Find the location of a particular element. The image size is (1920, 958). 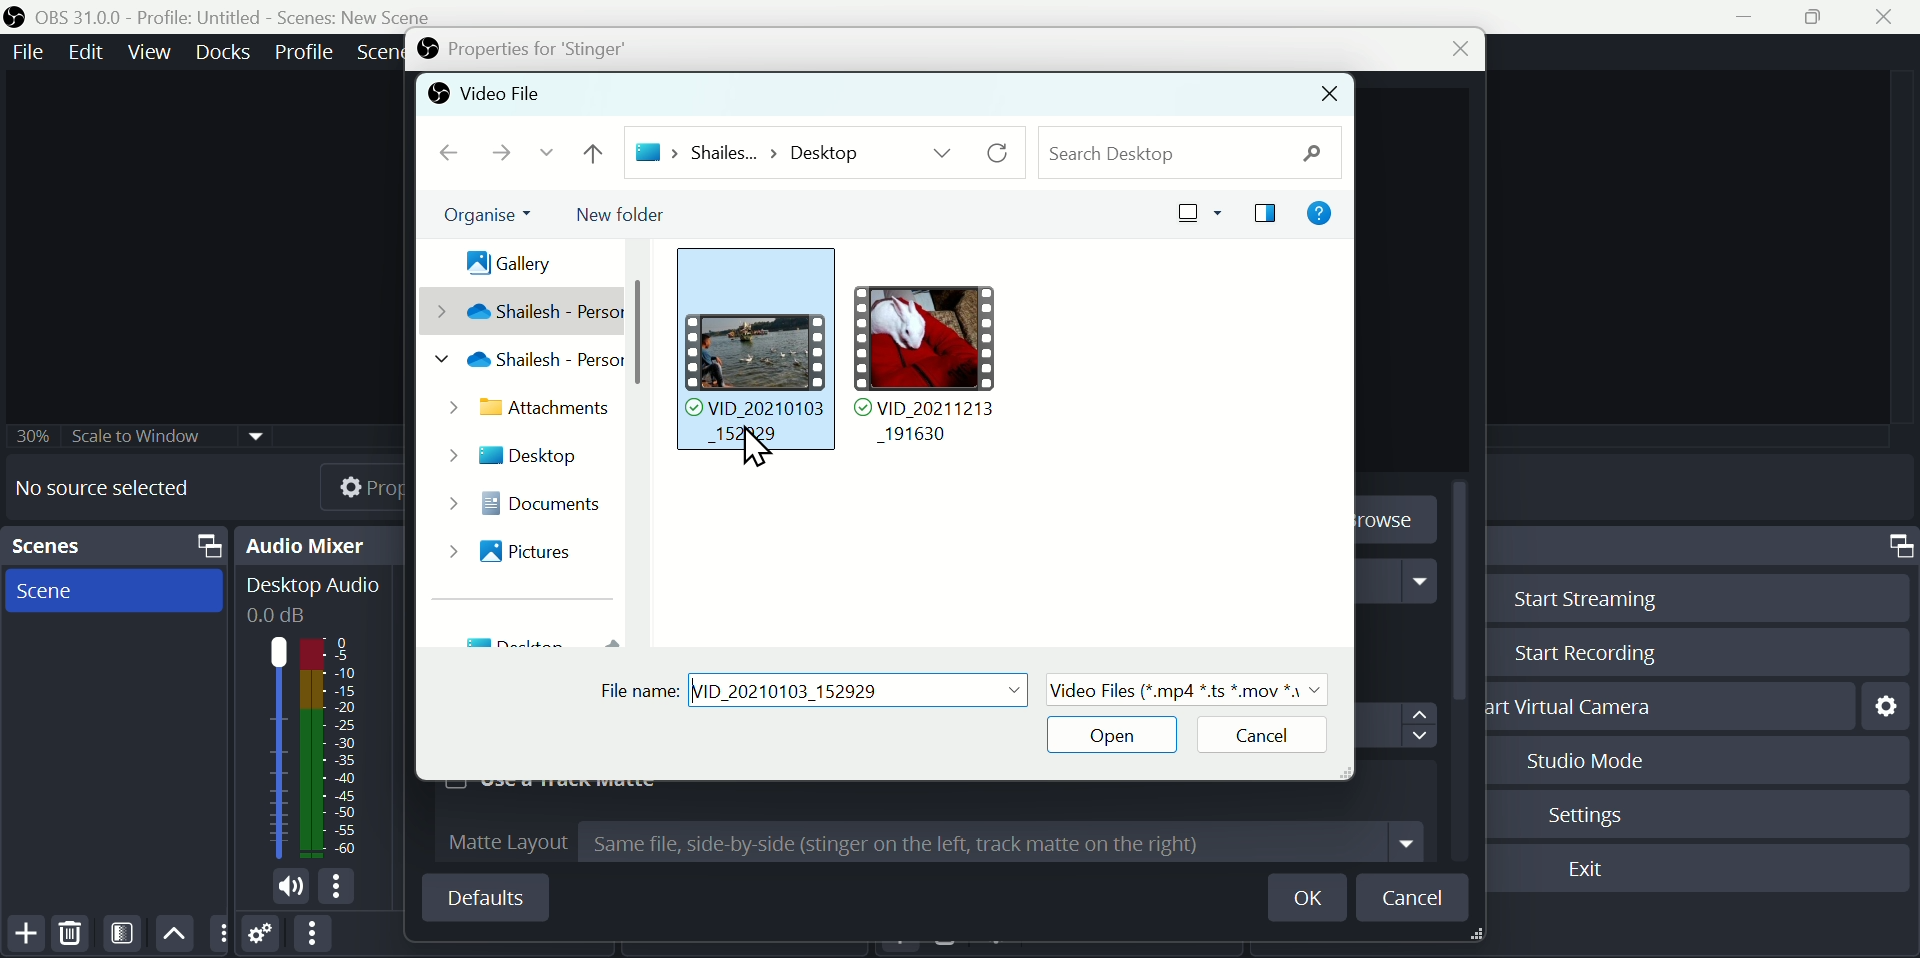

Settings is located at coordinates (1884, 704).